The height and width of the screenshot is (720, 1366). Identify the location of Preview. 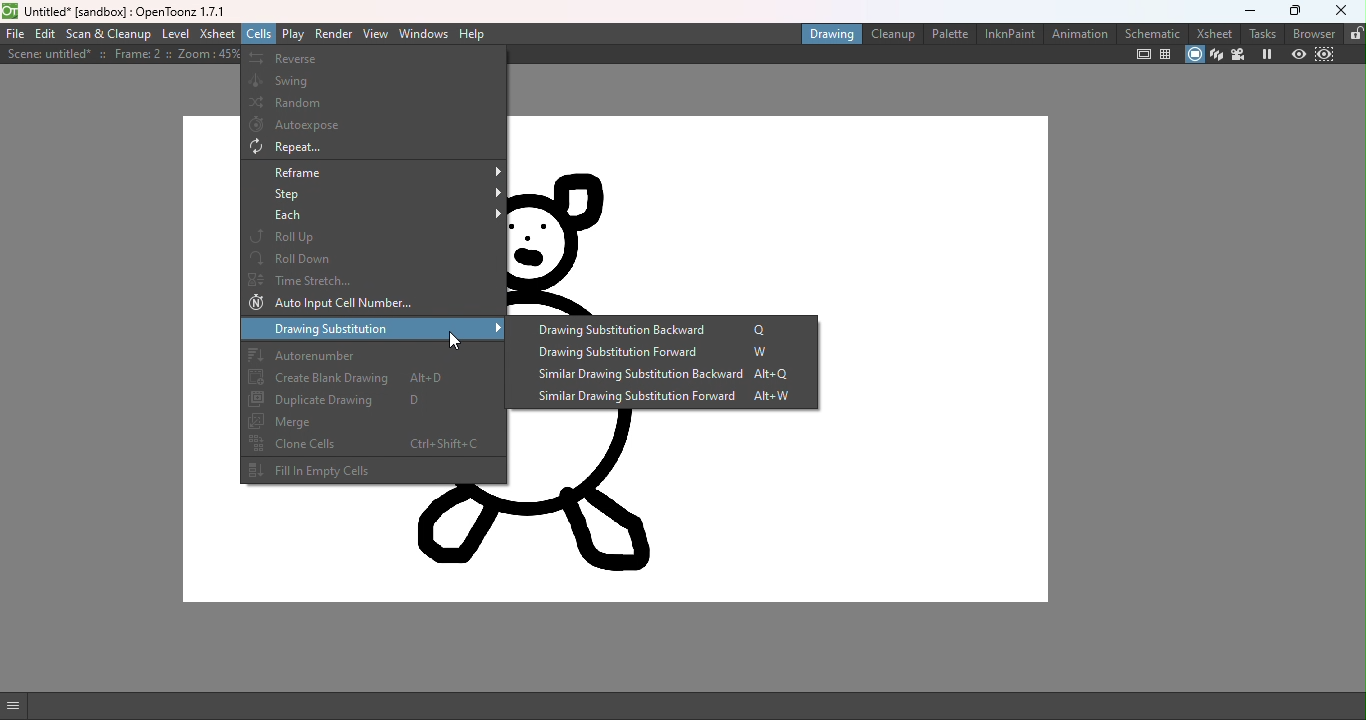
(1299, 56).